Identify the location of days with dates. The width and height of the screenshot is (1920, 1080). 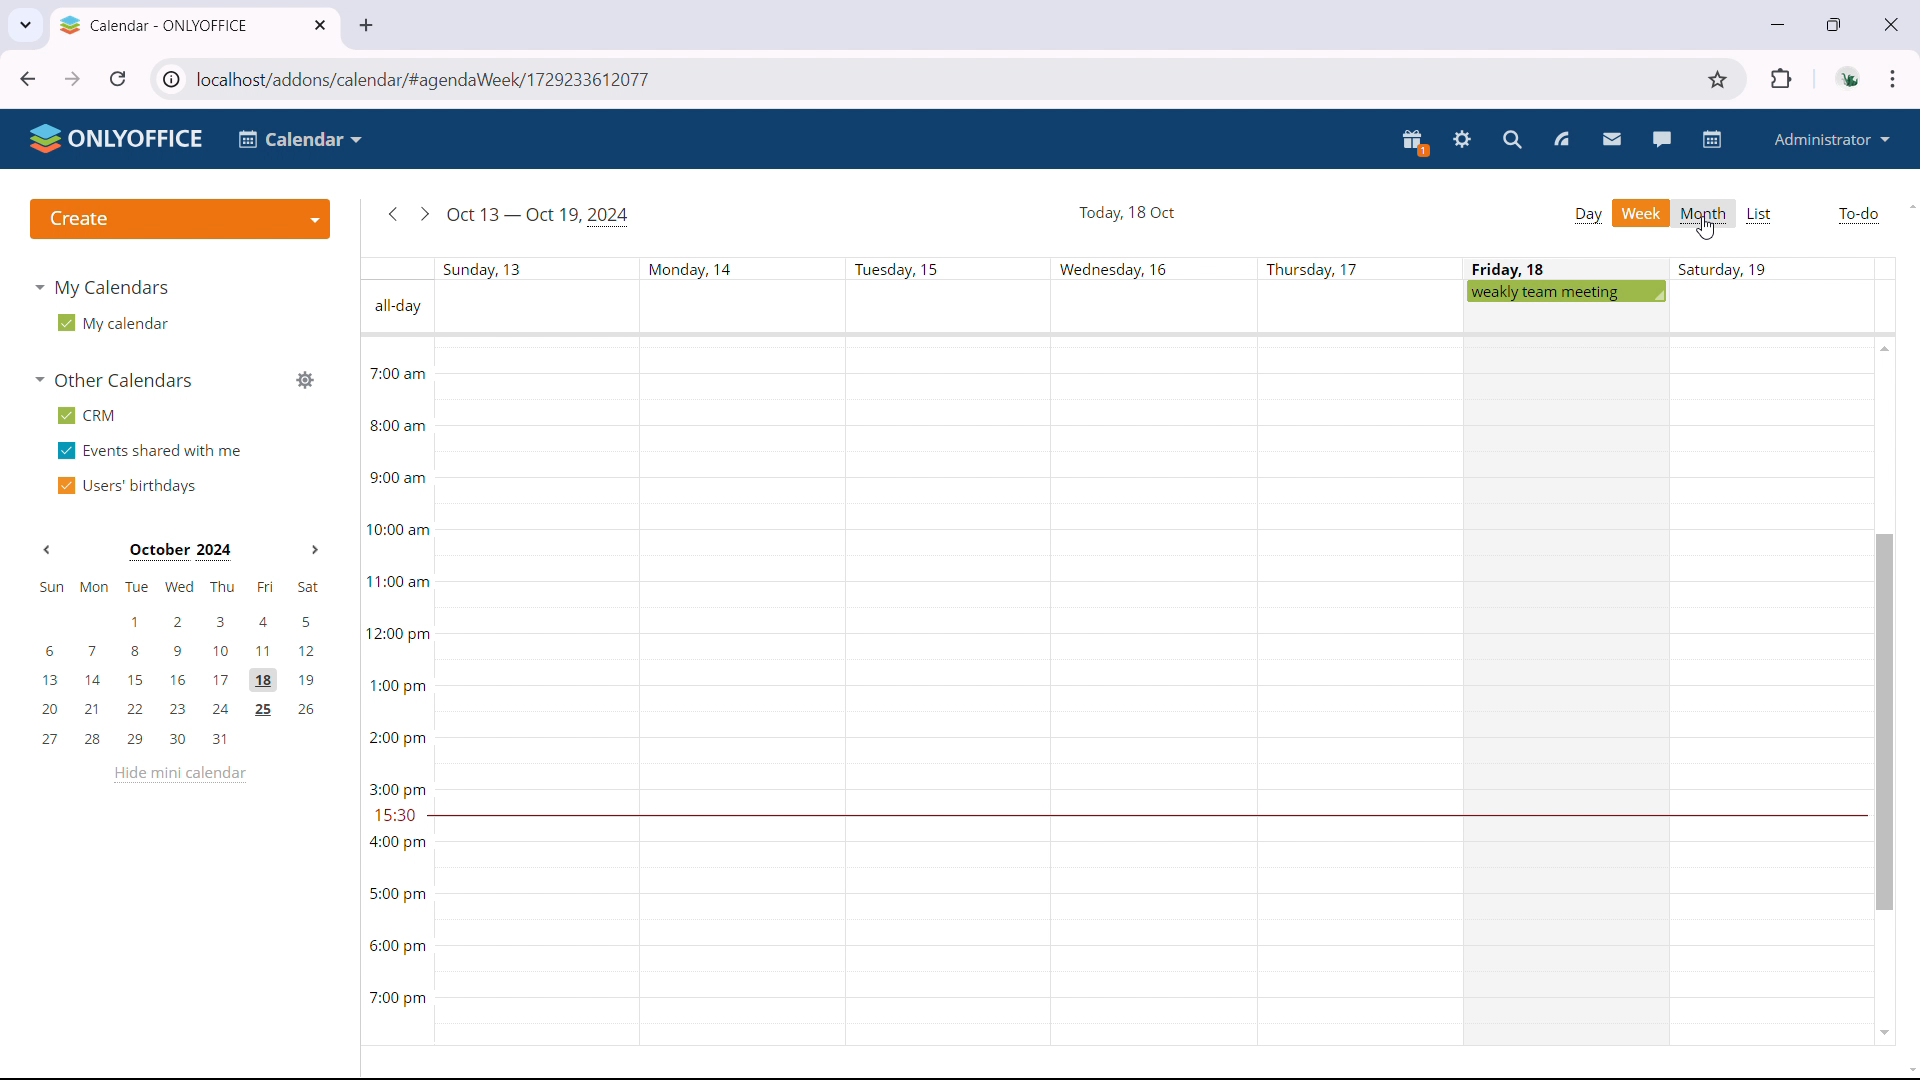
(1126, 270).